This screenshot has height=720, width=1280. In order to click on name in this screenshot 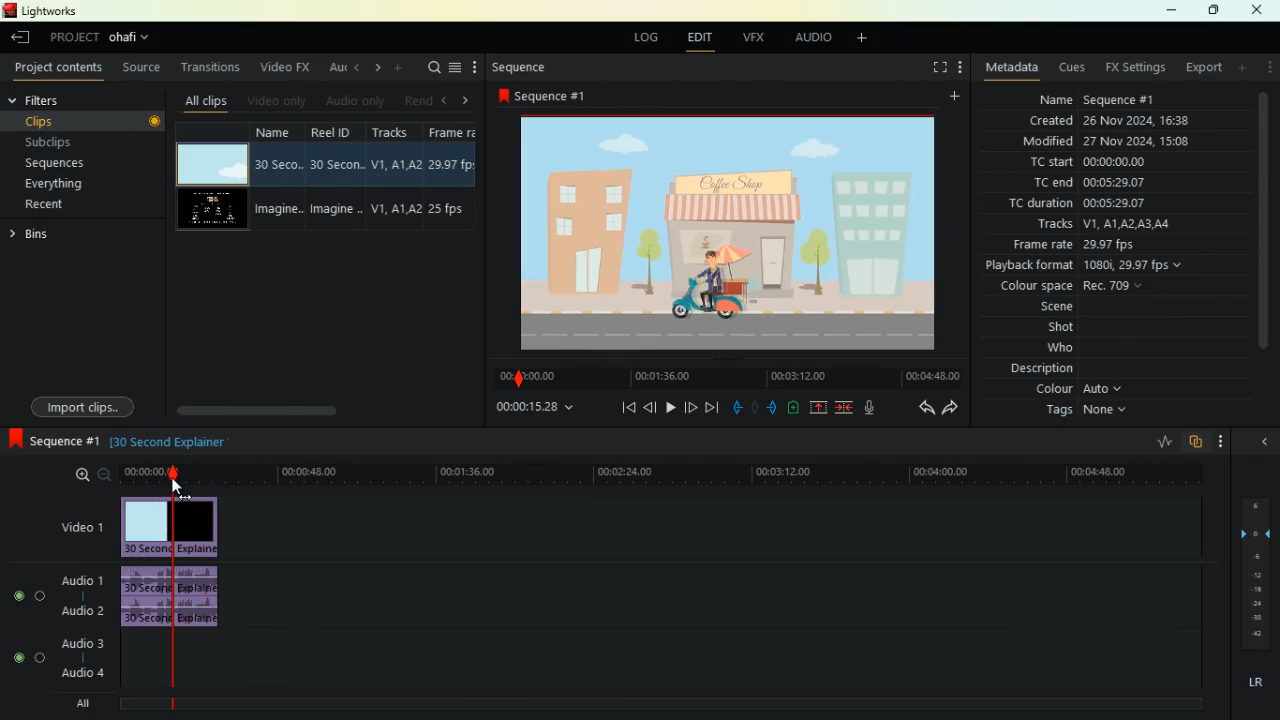, I will do `click(279, 131)`.